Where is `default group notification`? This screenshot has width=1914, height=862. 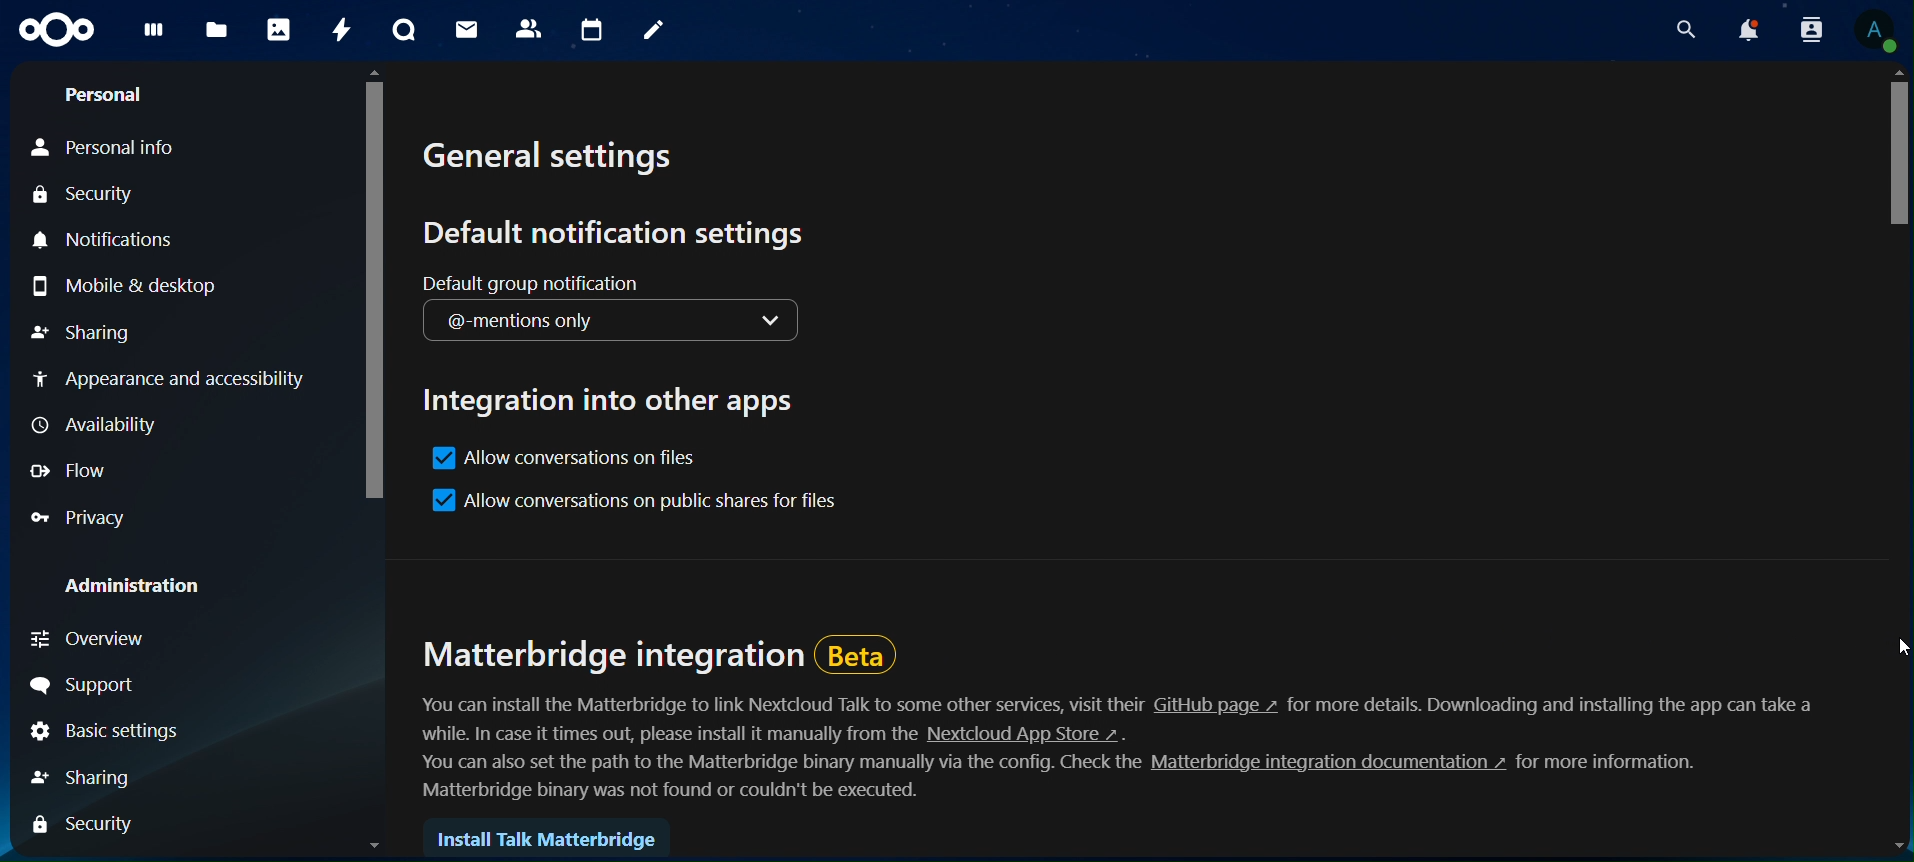 default group notification is located at coordinates (610, 308).